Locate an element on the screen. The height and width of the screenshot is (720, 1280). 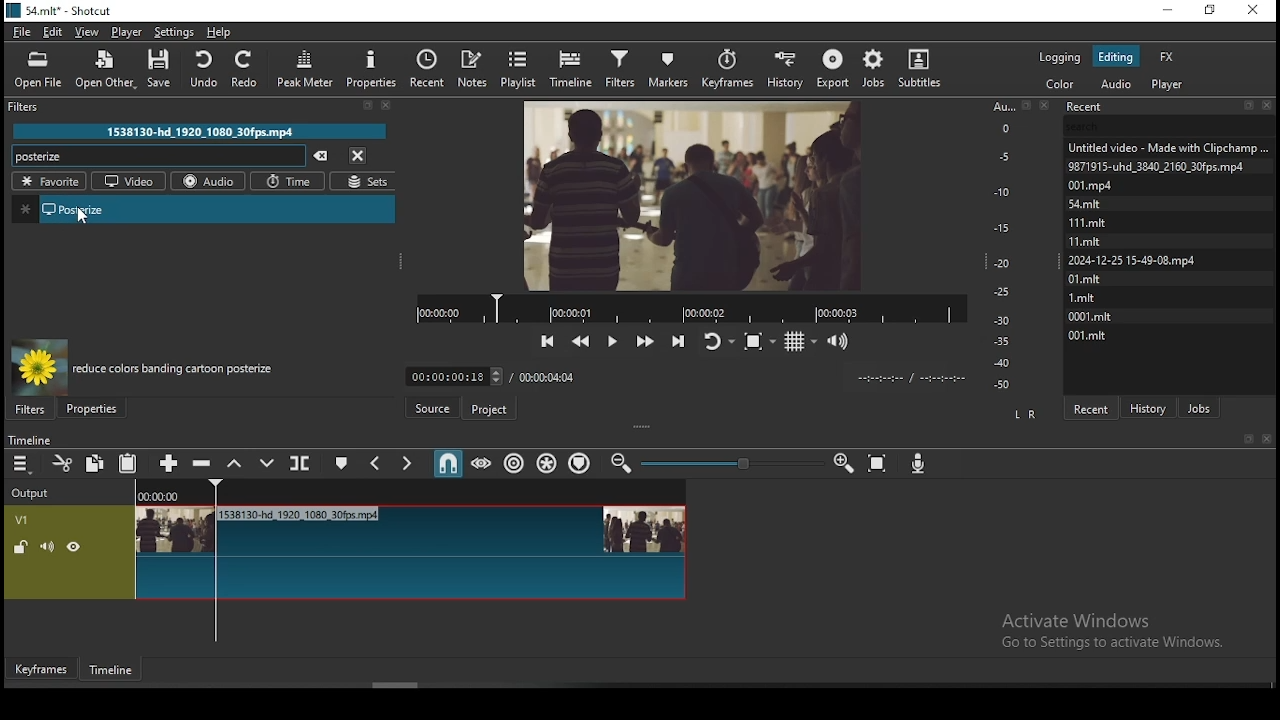
timeline is located at coordinates (28, 439).